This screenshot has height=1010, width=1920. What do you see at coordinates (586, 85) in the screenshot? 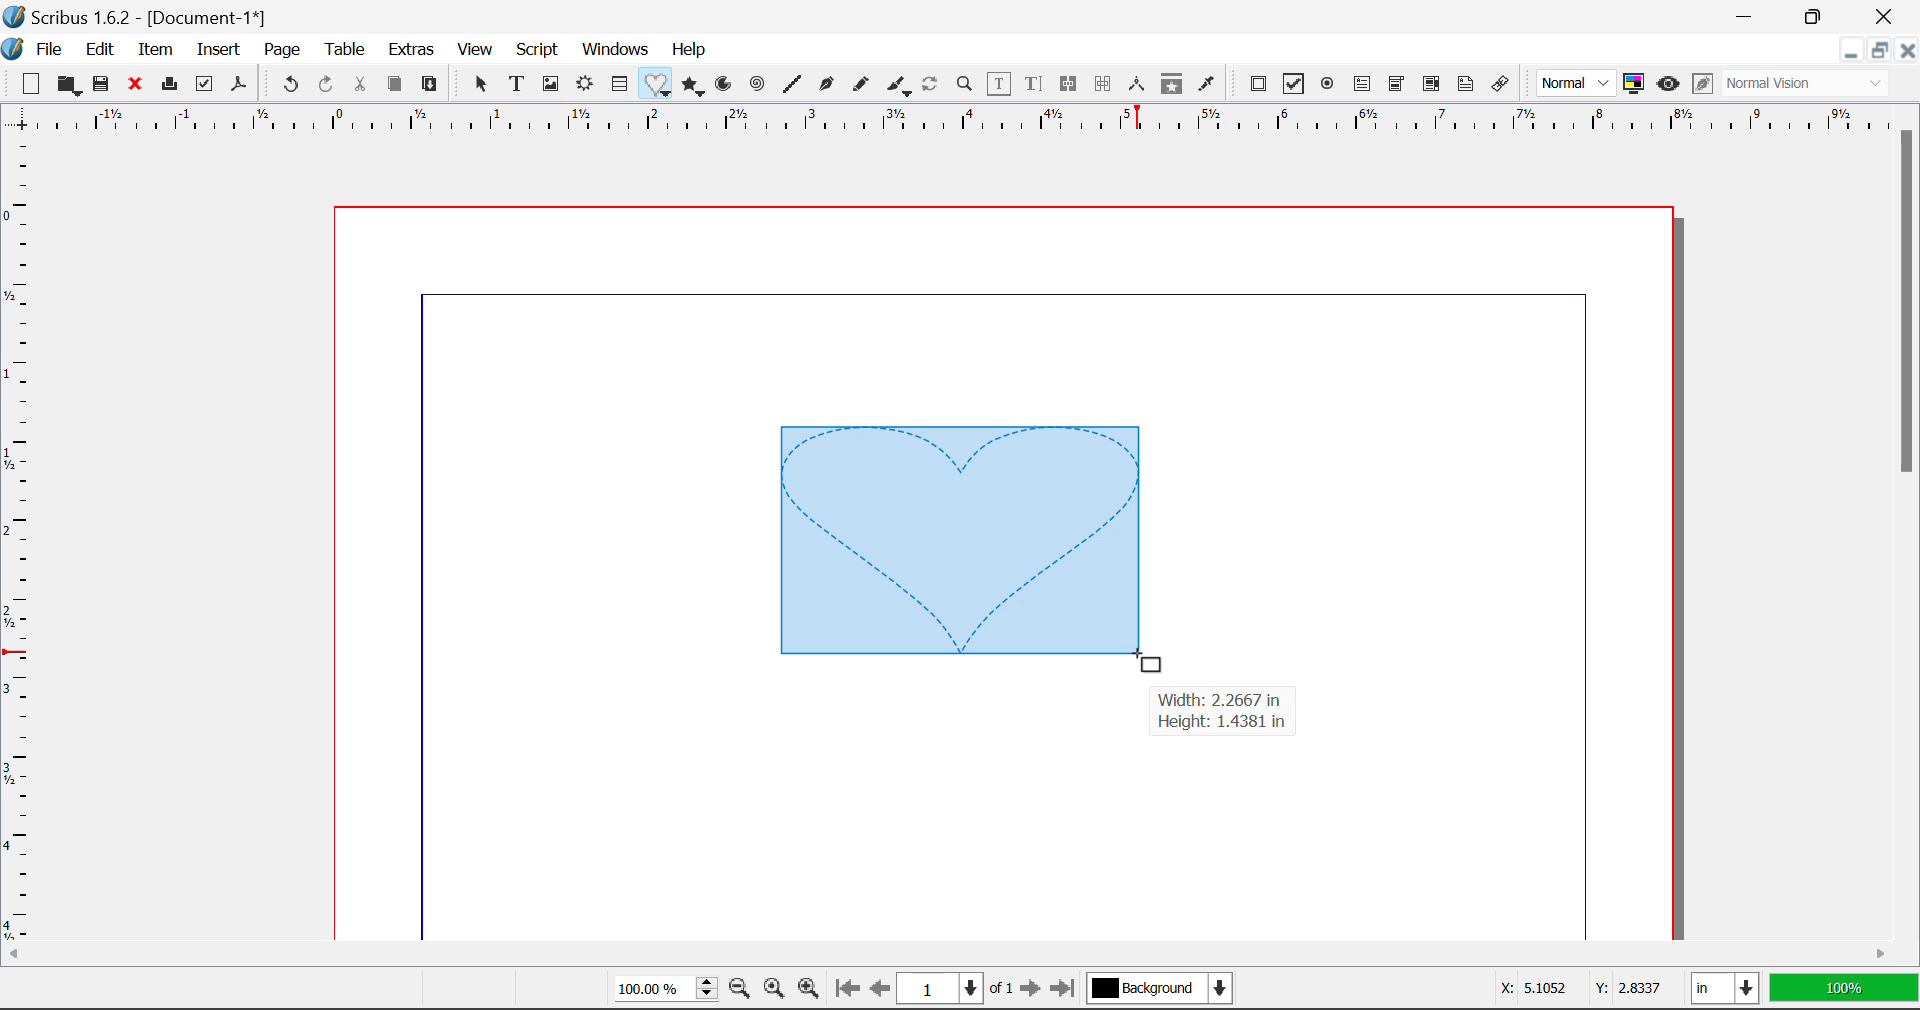
I see `Render Frame` at bounding box center [586, 85].